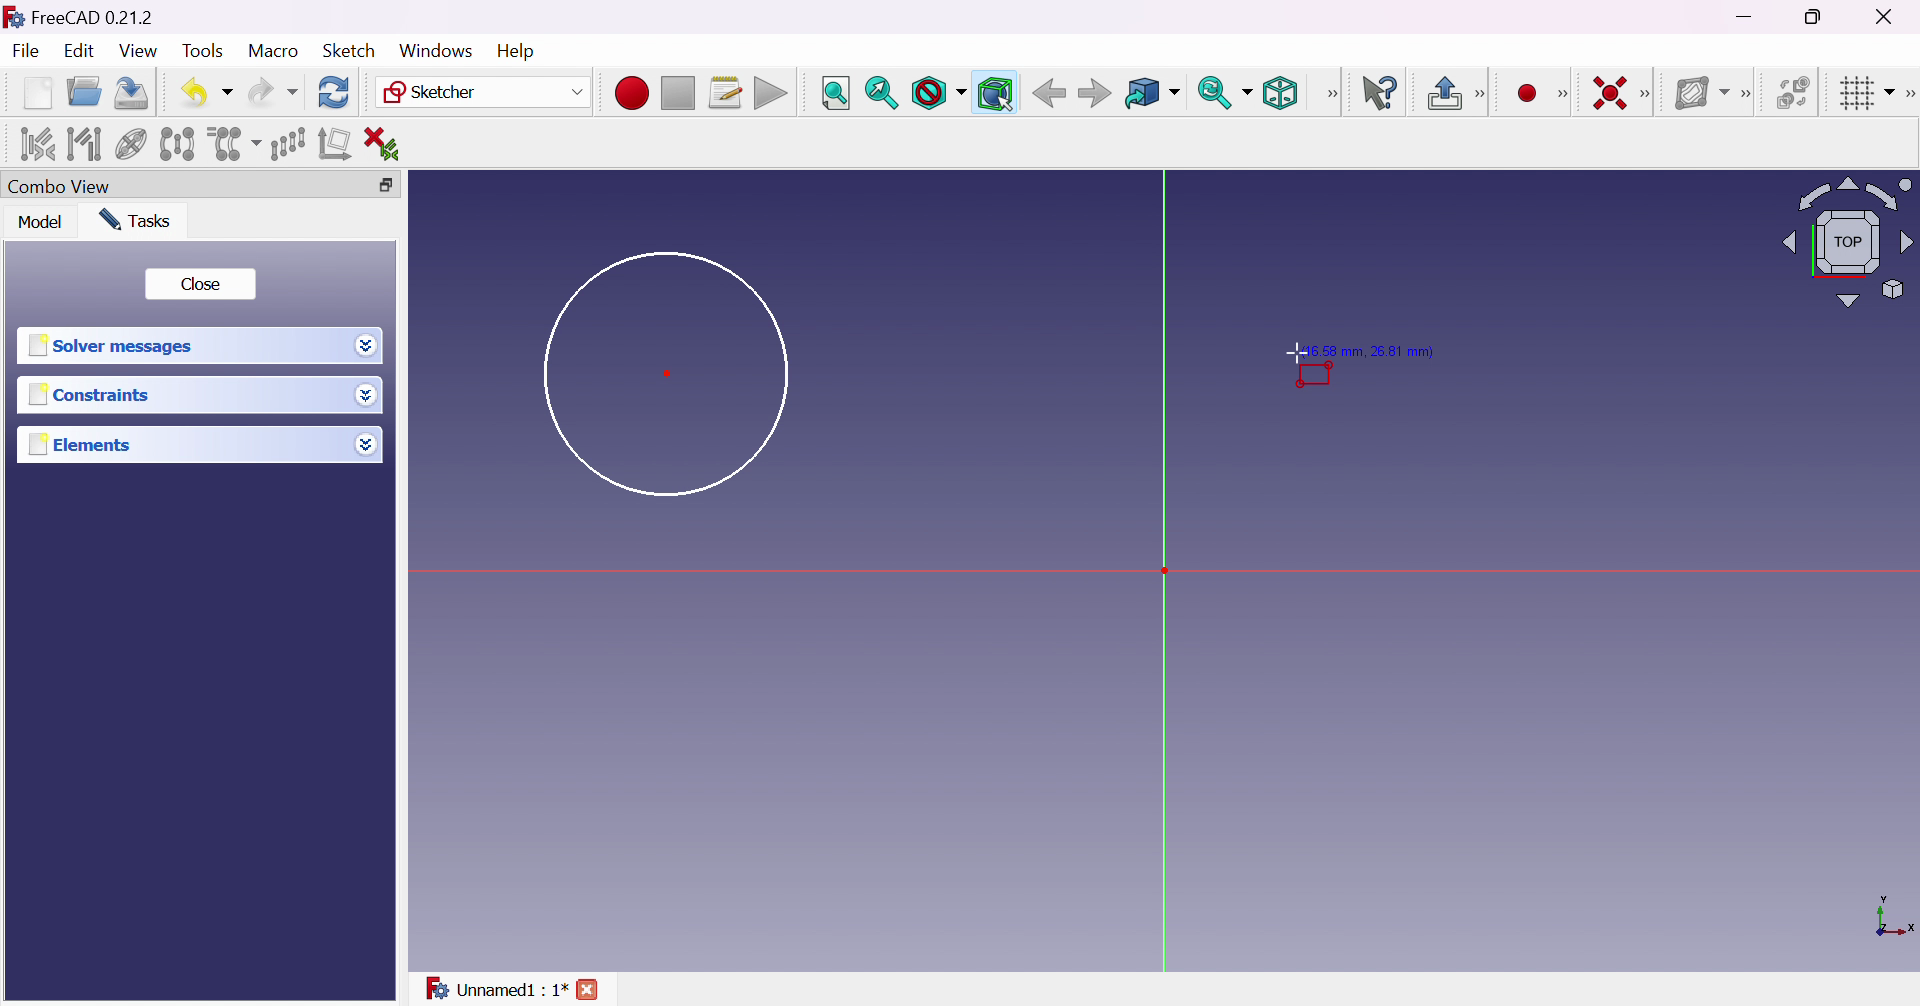 Image resolution: width=1920 pixels, height=1006 pixels. Describe the element at coordinates (1751, 94) in the screenshot. I see `[Sketcher B-spline tools]]` at that location.